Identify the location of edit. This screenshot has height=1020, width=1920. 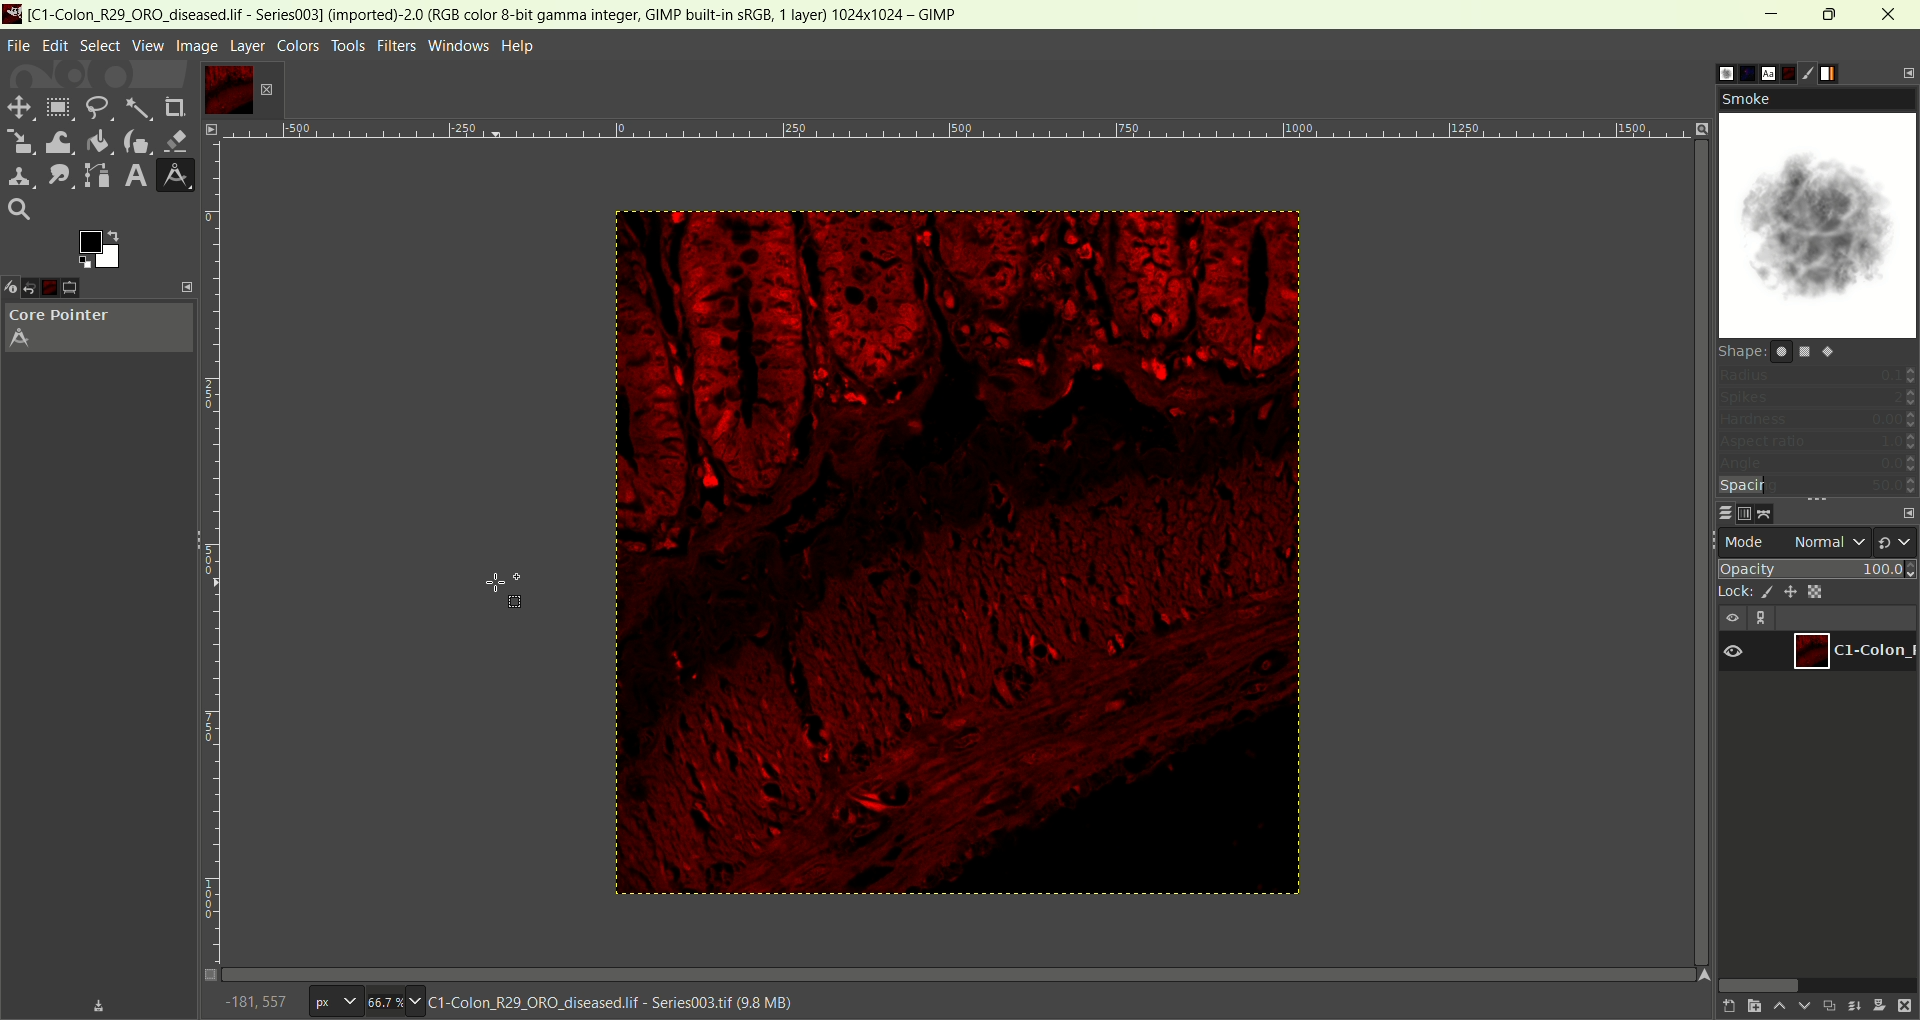
(56, 46).